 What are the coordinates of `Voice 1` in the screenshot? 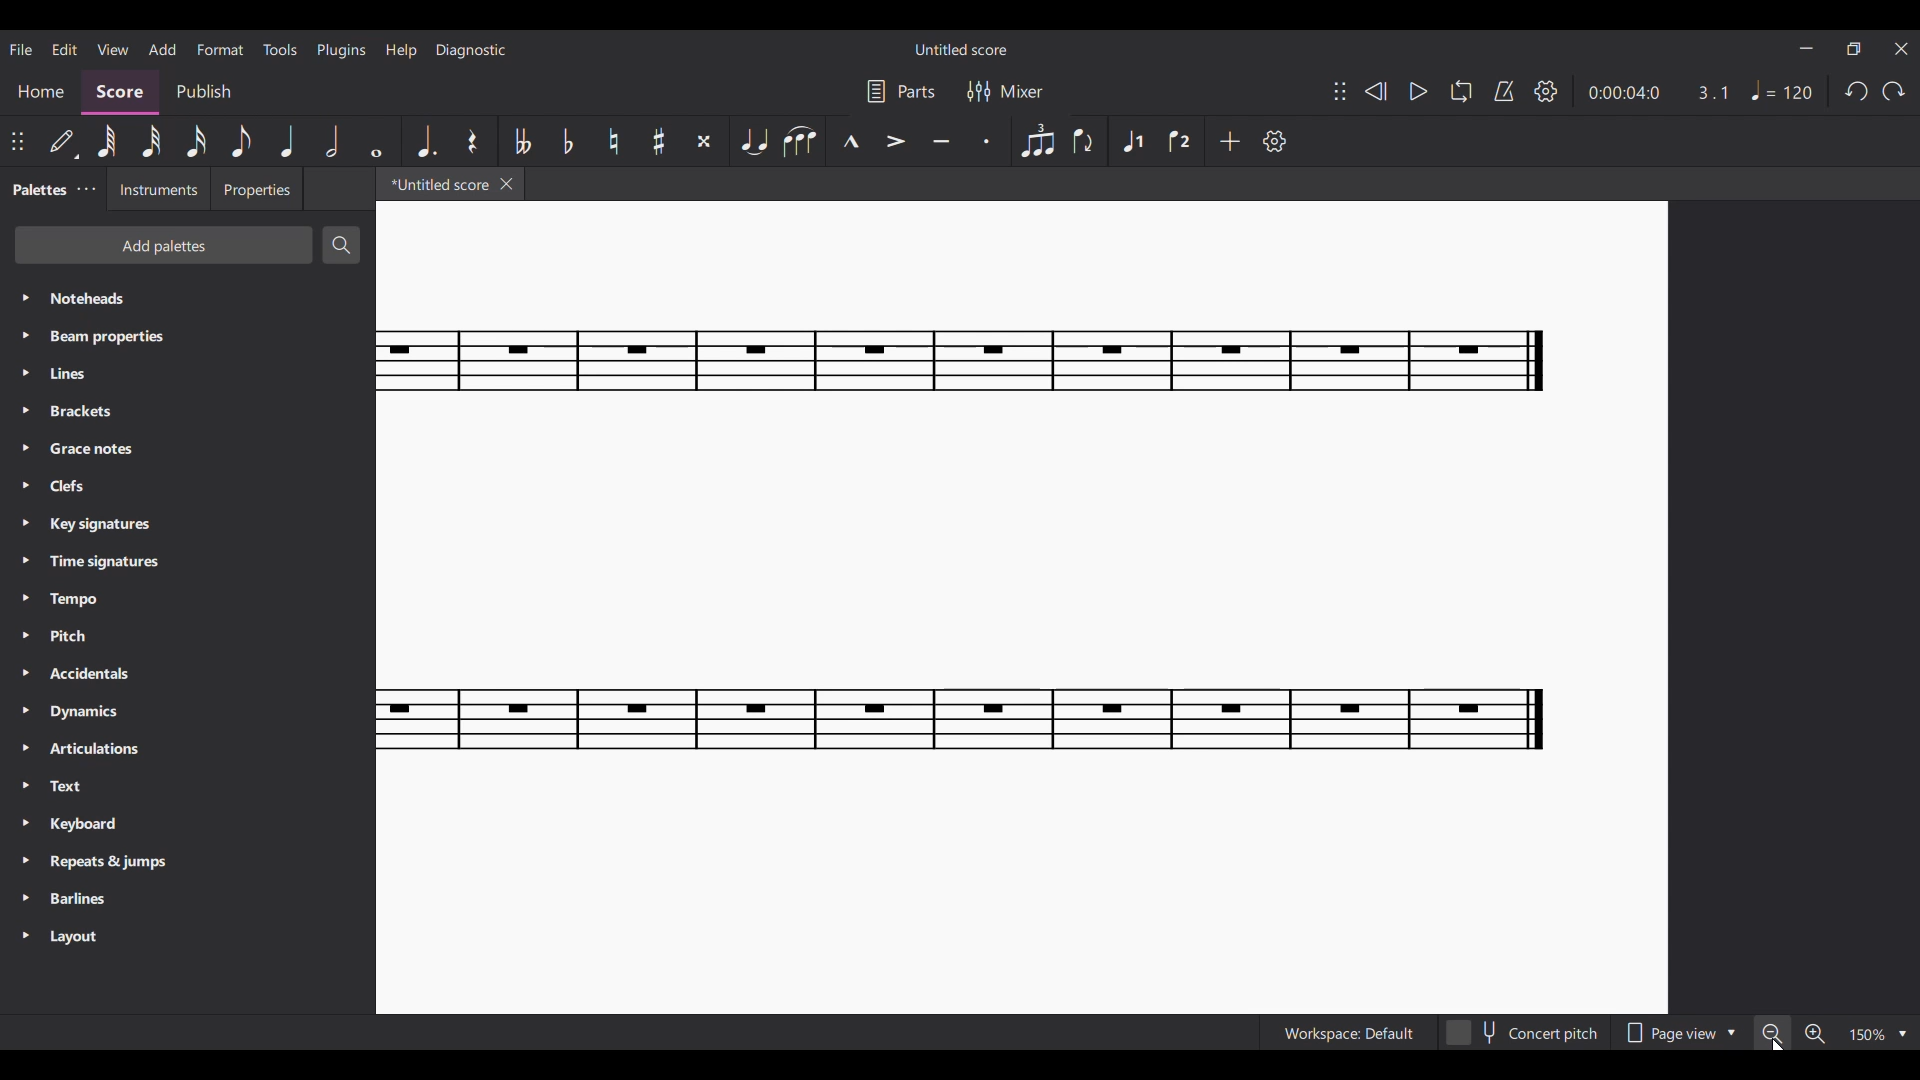 It's located at (1132, 140).